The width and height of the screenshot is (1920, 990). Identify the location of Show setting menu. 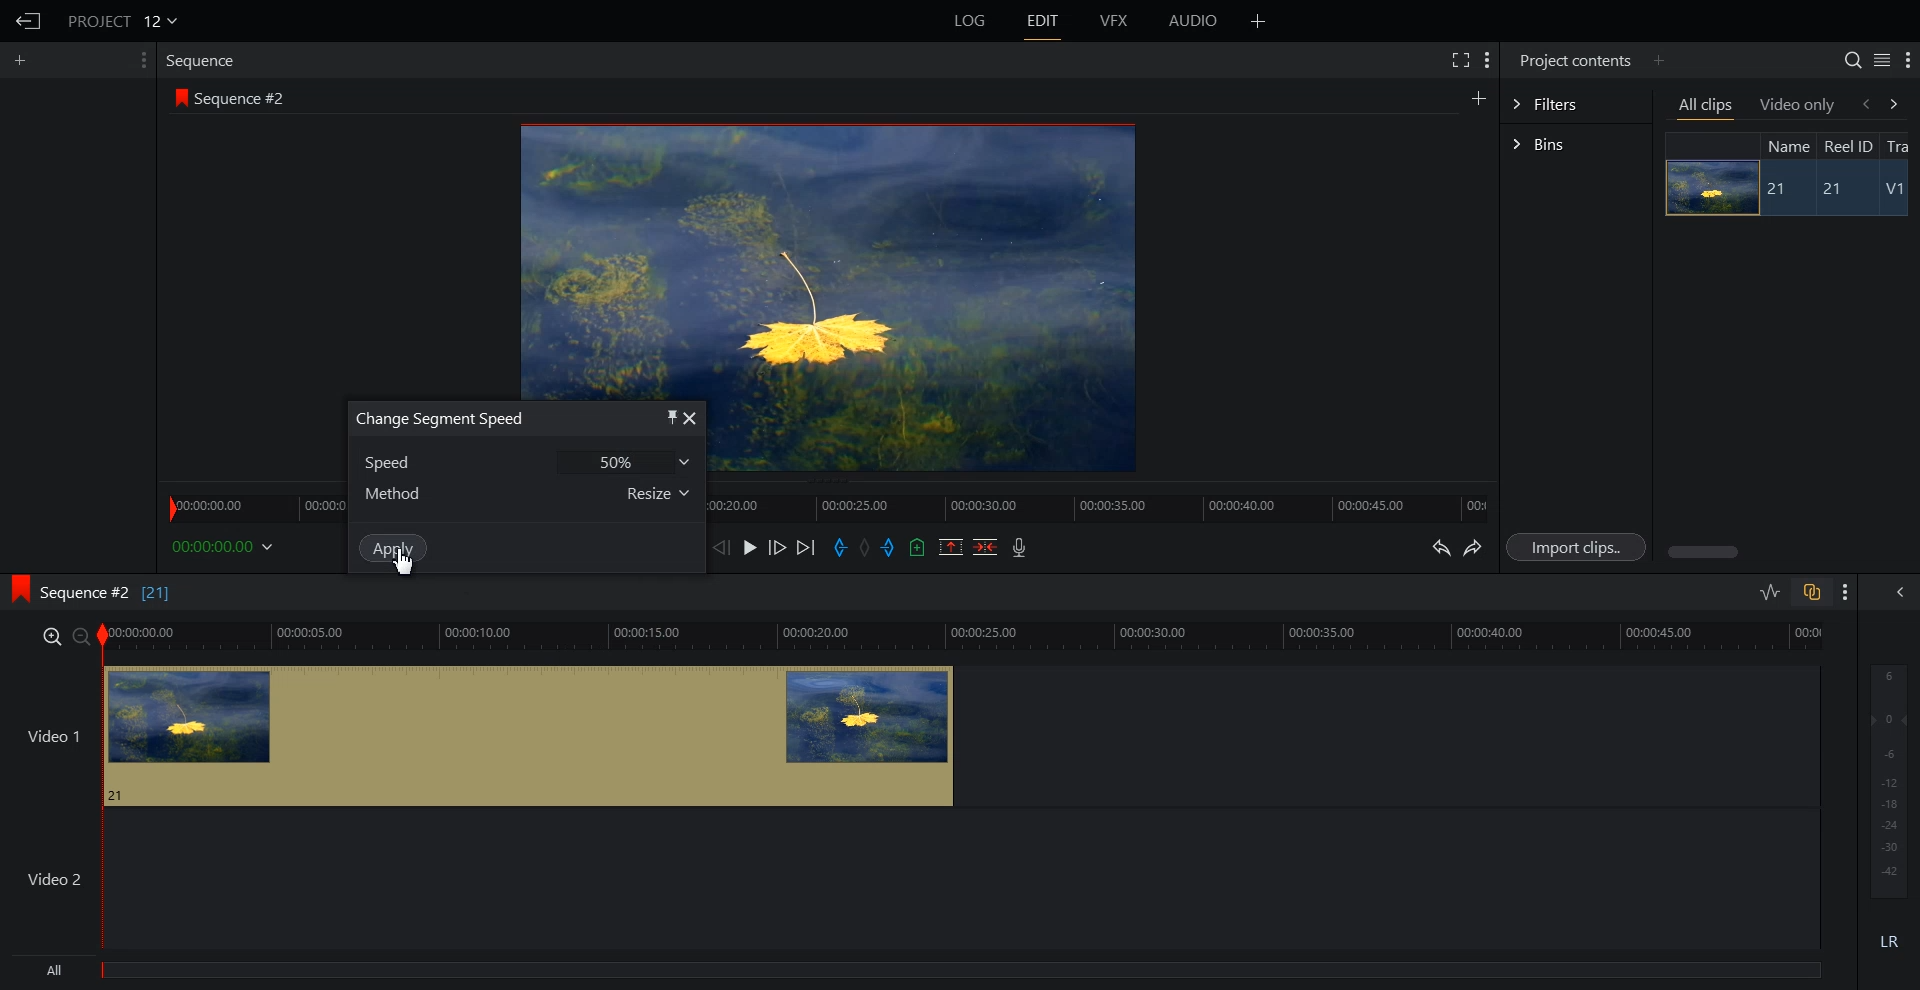
(1846, 592).